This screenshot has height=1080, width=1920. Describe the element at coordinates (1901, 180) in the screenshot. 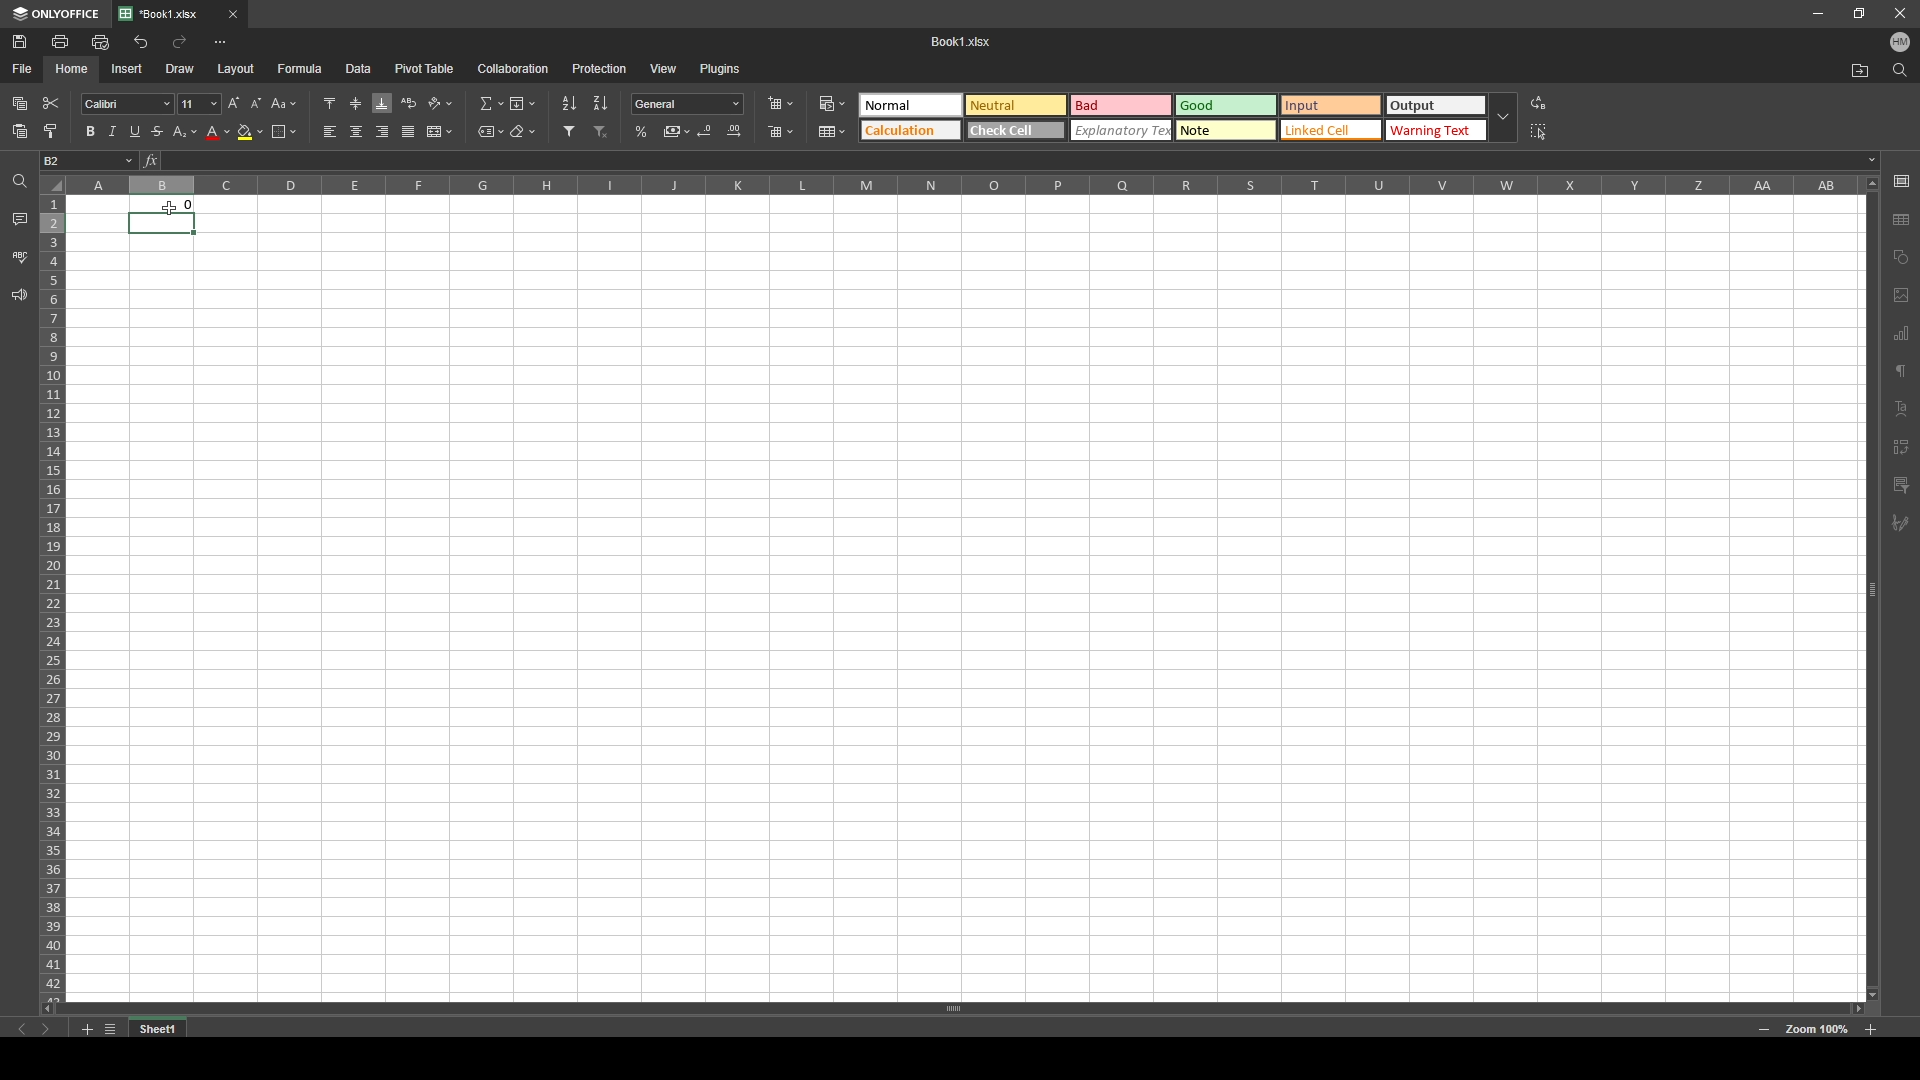

I see `cell settings` at that location.